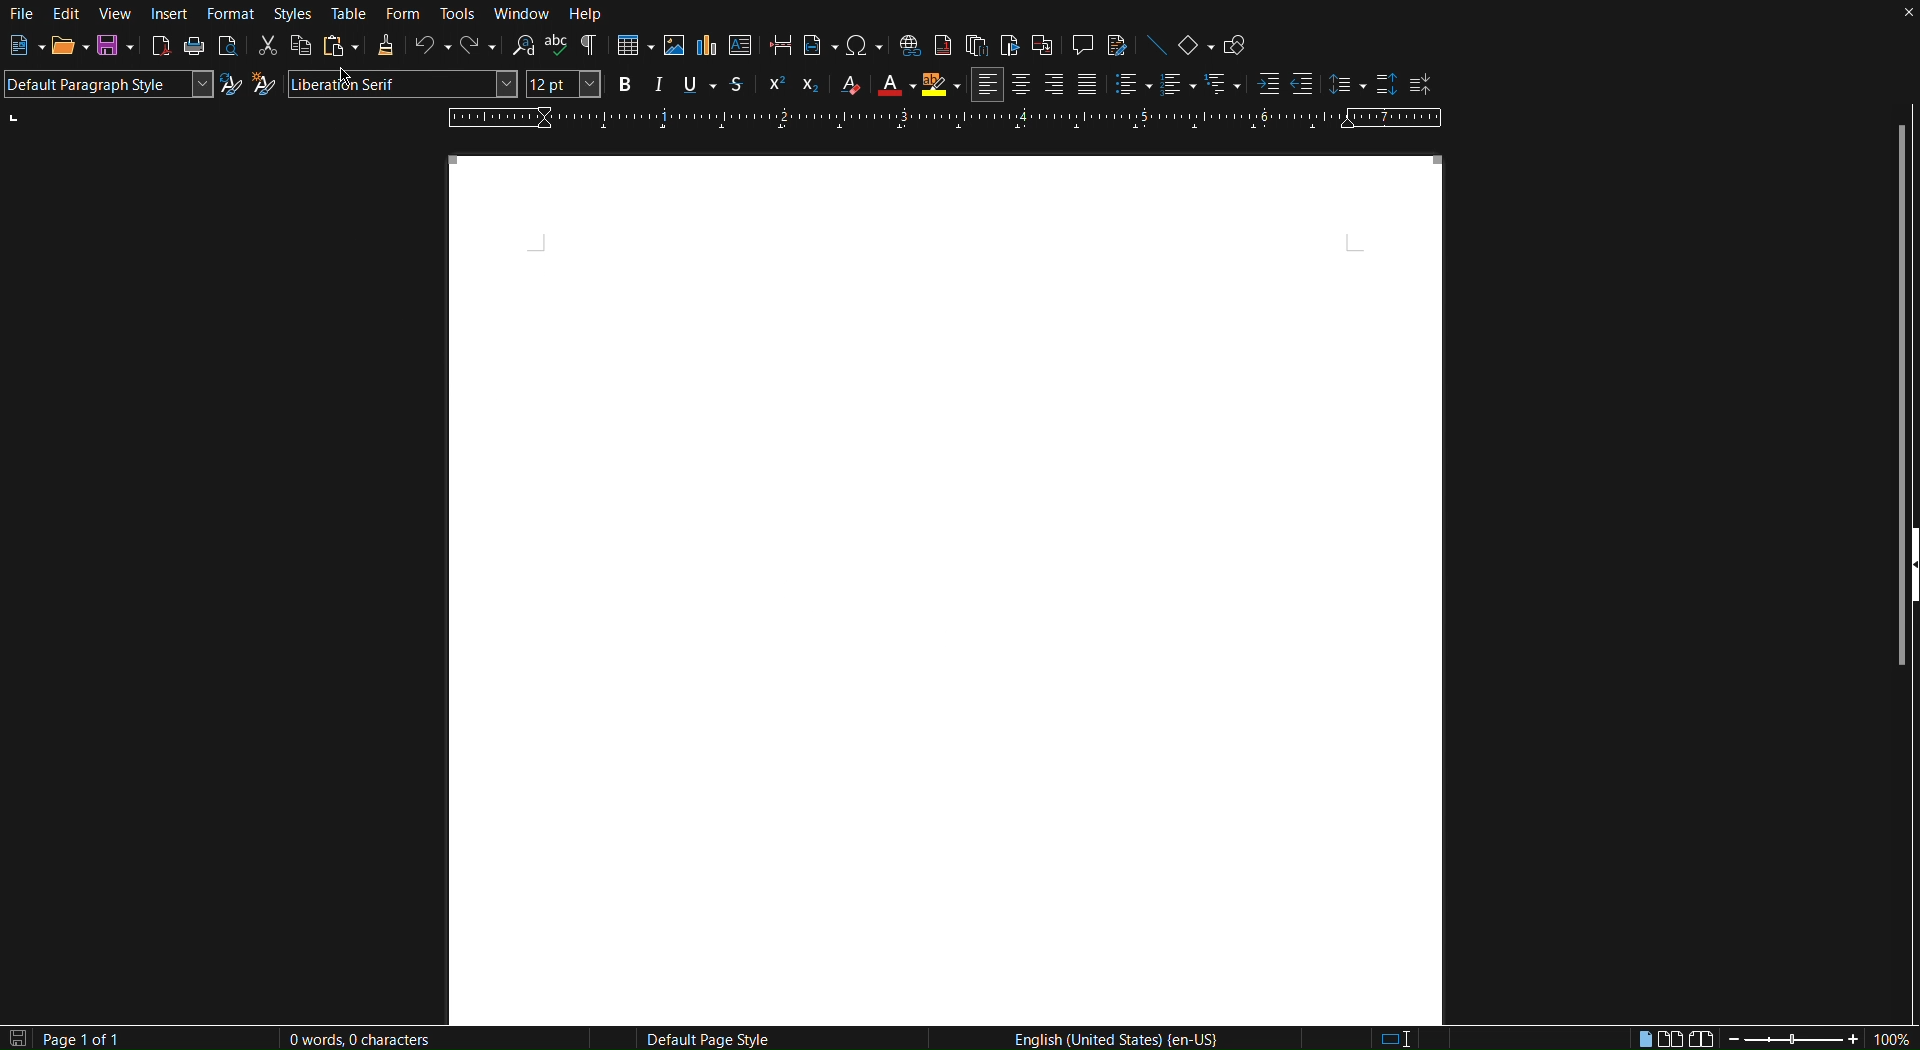 The width and height of the screenshot is (1920, 1050). I want to click on Decrease Paragraph Spacing, so click(1422, 85).